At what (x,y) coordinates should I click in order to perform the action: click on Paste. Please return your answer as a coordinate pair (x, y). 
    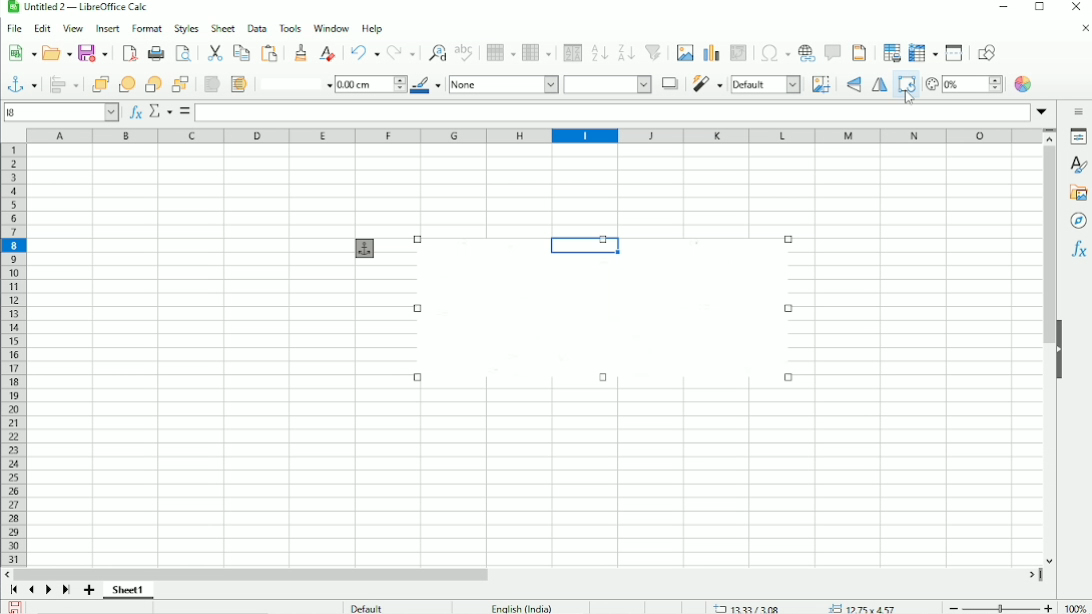
    Looking at the image, I should click on (269, 52).